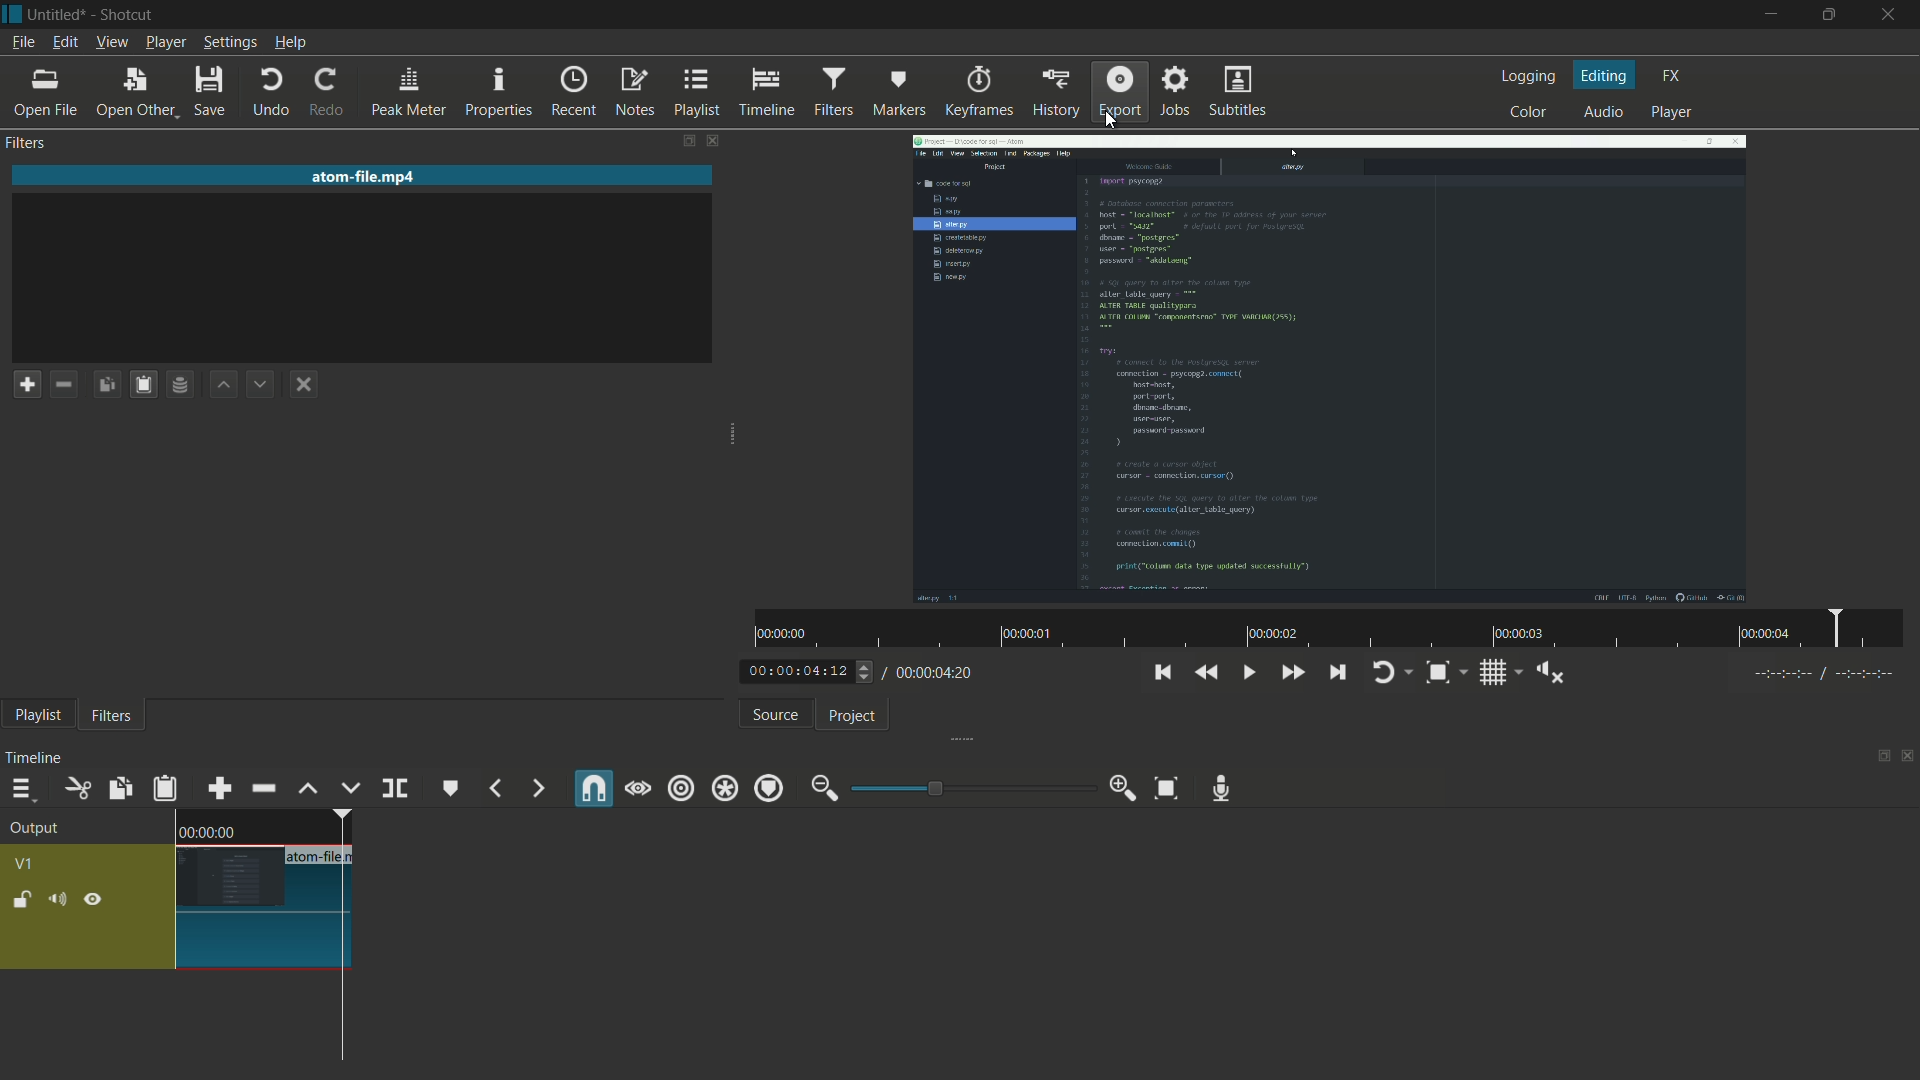 The width and height of the screenshot is (1920, 1080). I want to click on toggle zoom, so click(1438, 673).